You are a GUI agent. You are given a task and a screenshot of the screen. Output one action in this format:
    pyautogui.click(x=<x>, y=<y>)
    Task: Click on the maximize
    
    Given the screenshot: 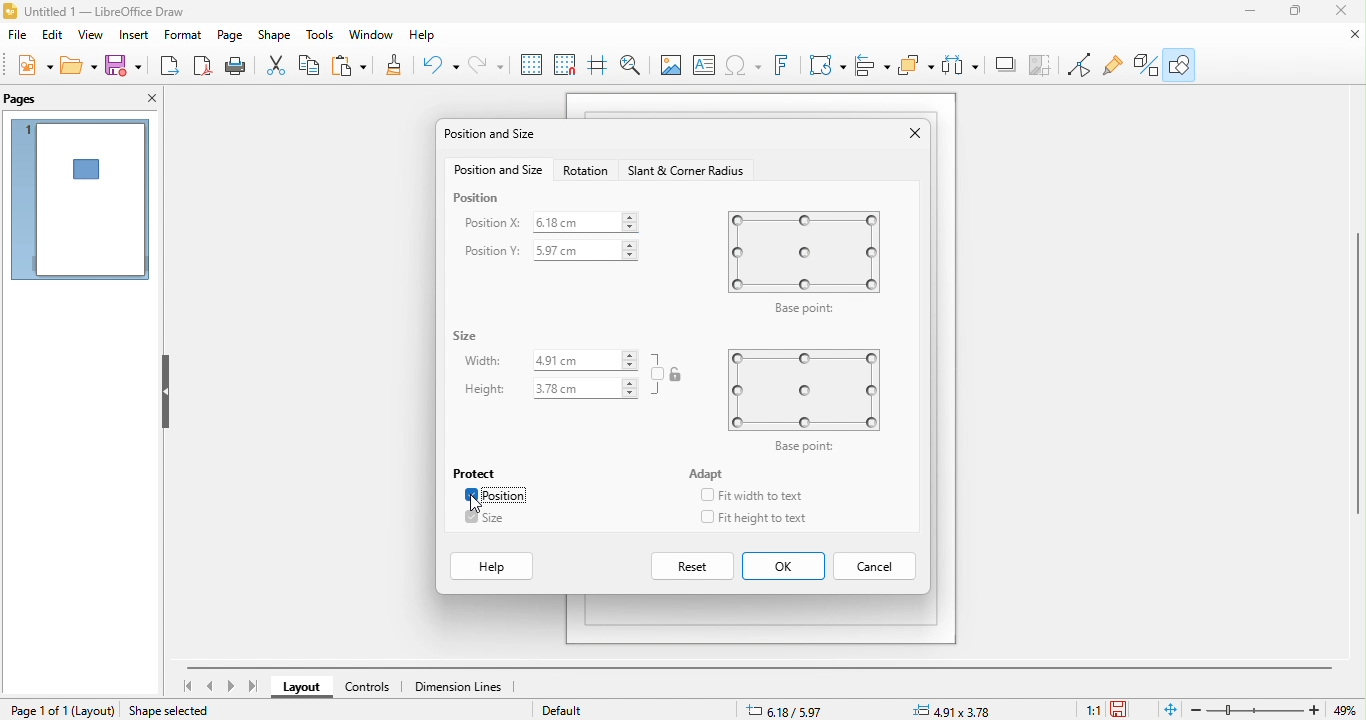 What is the action you would take?
    pyautogui.click(x=1297, y=11)
    